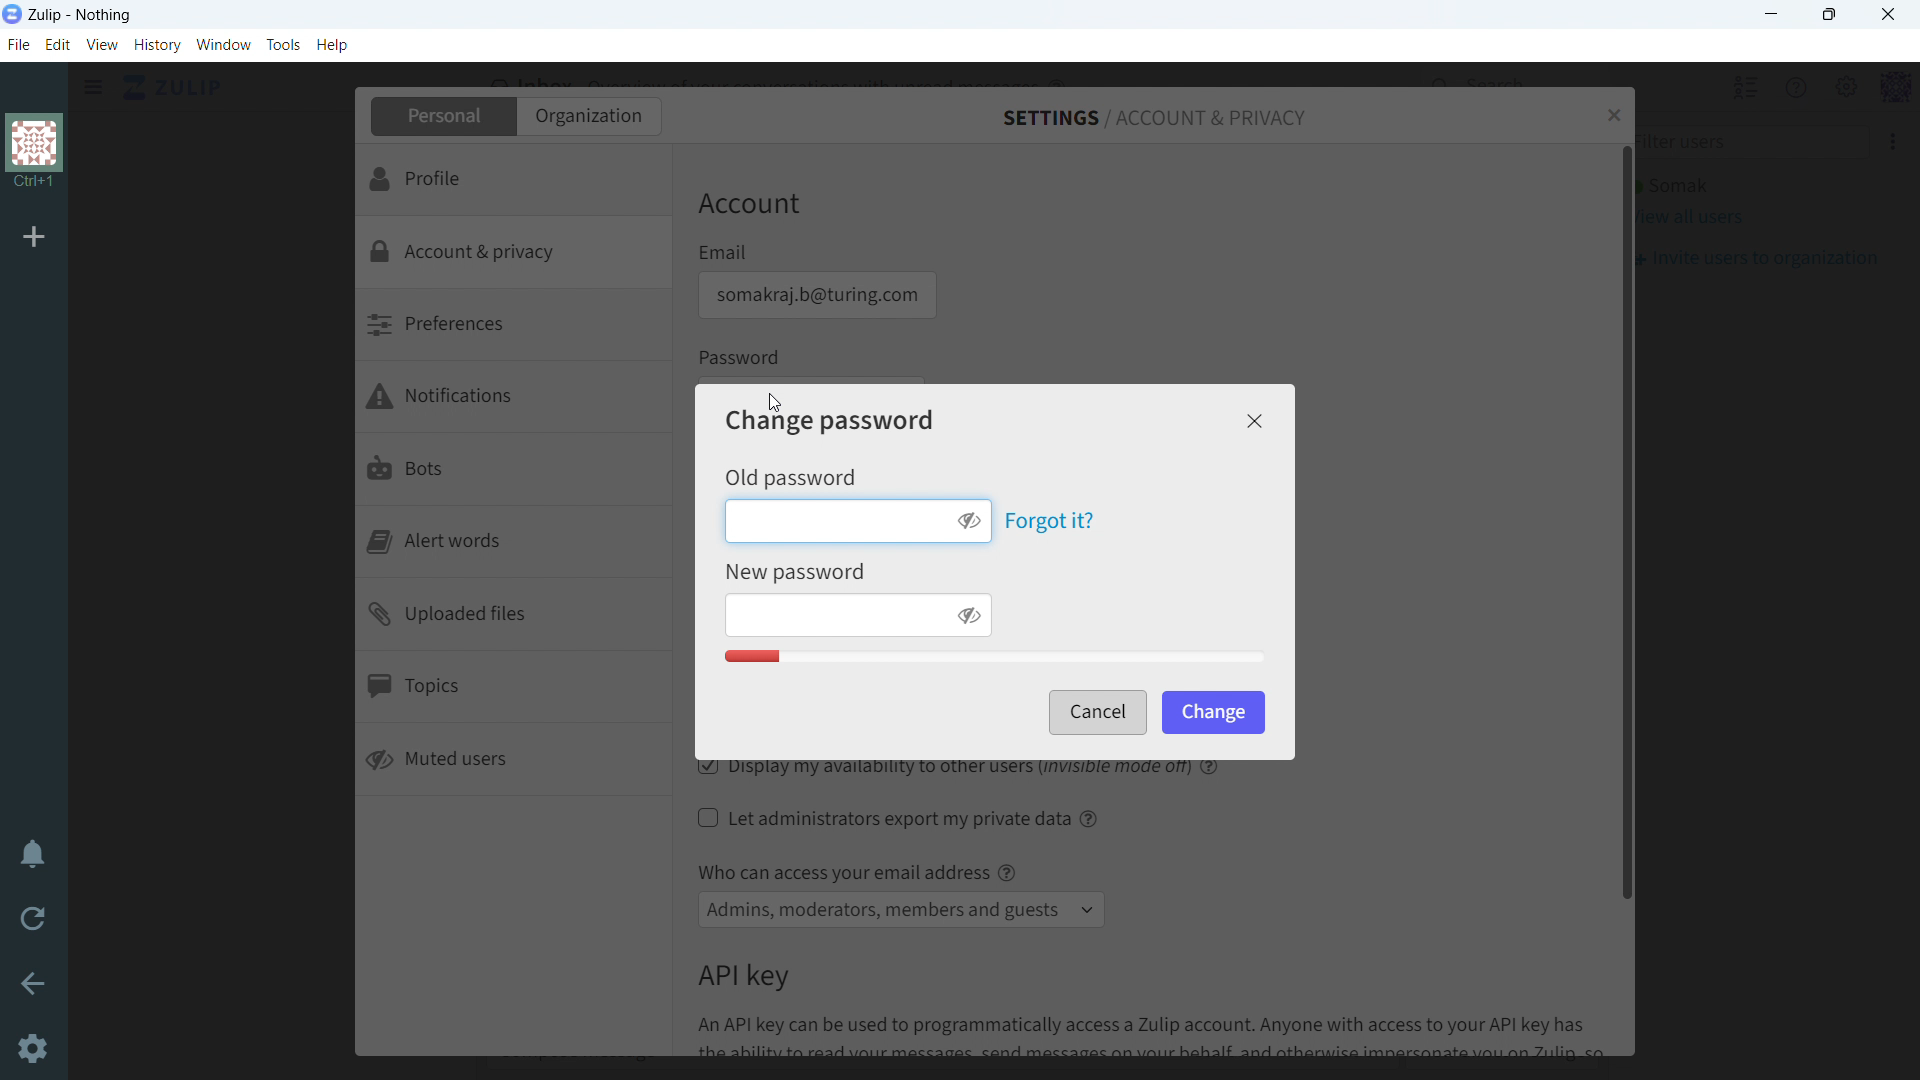 This screenshot has width=1920, height=1080. I want to click on profile menu, so click(1896, 88).